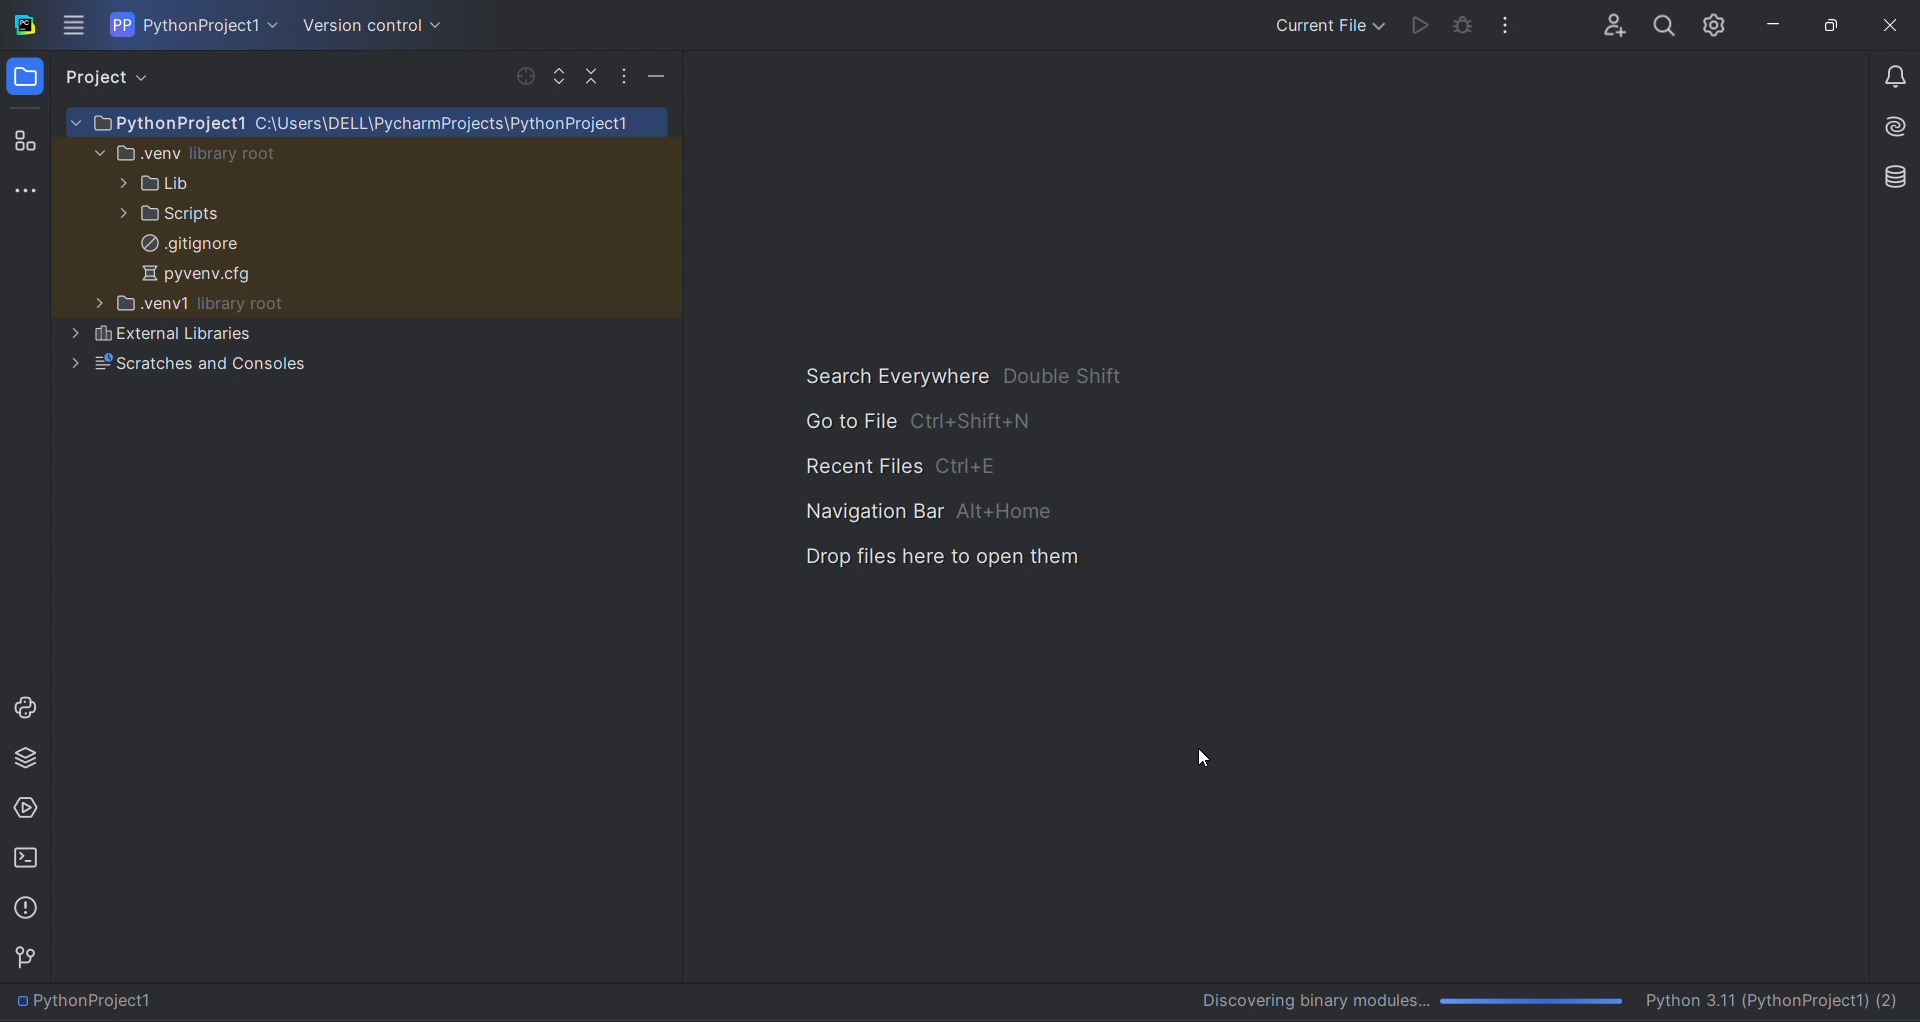 Image resolution: width=1920 pixels, height=1022 pixels. What do you see at coordinates (24, 138) in the screenshot?
I see `structure` at bounding box center [24, 138].